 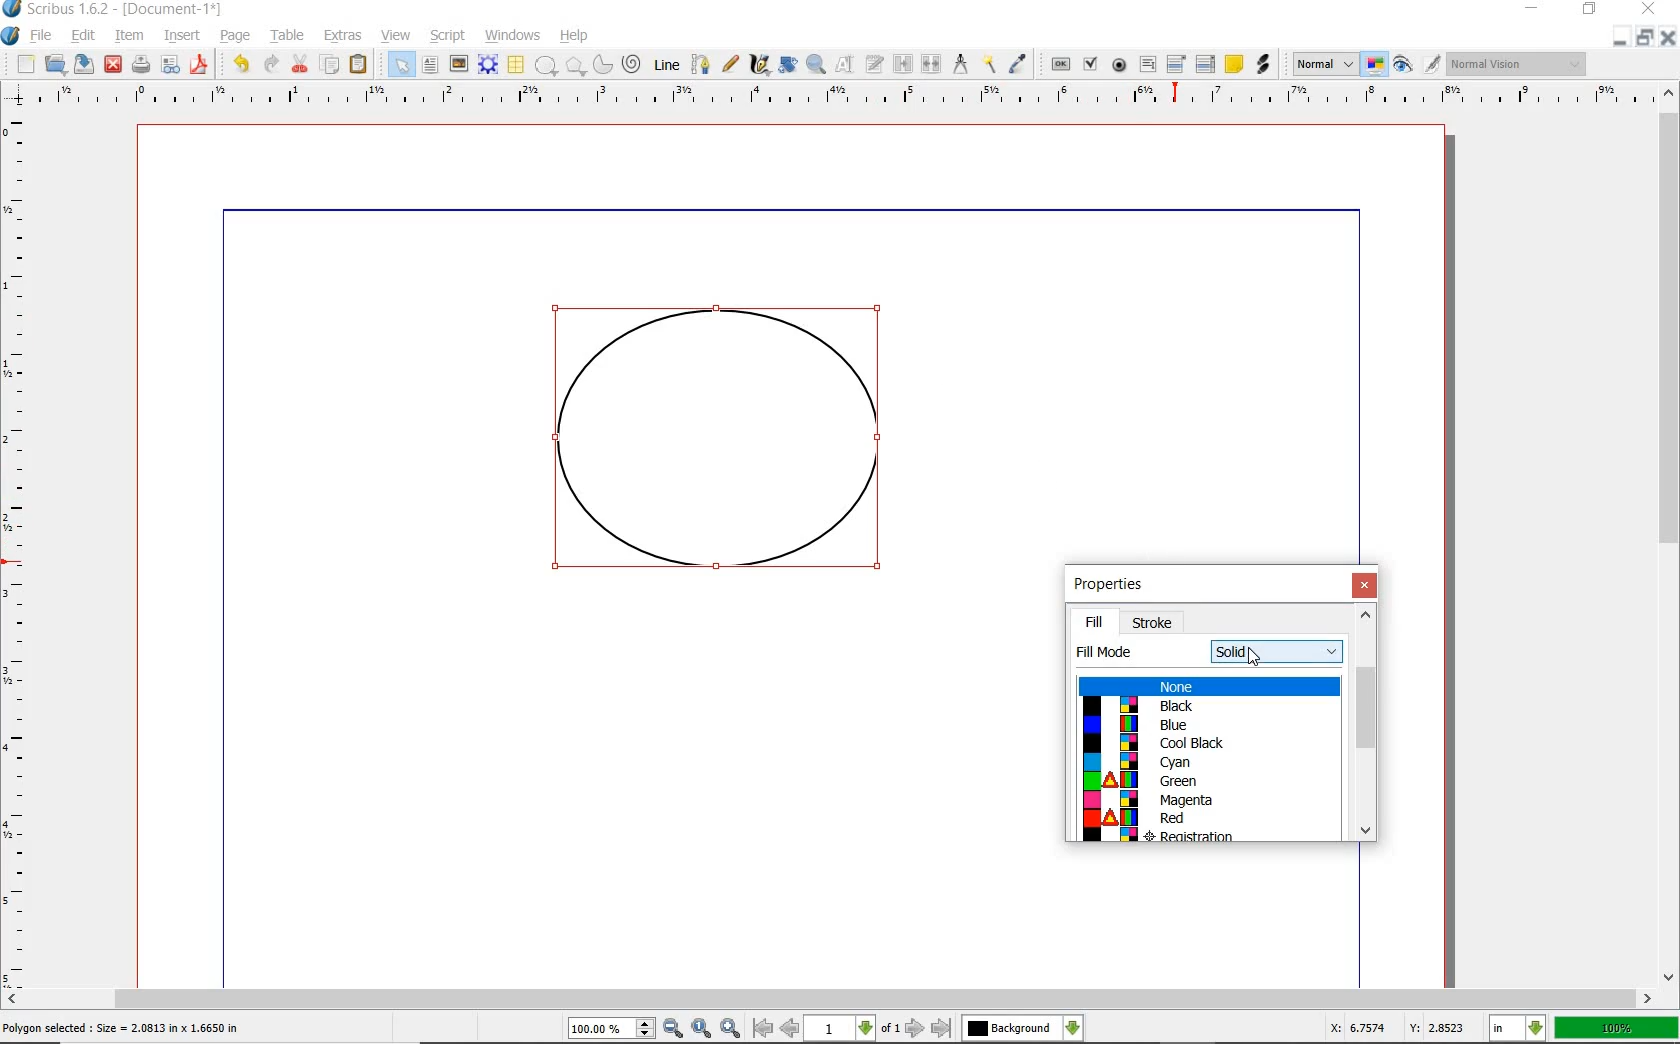 What do you see at coordinates (1207, 762) in the screenshot?
I see `color` at bounding box center [1207, 762].